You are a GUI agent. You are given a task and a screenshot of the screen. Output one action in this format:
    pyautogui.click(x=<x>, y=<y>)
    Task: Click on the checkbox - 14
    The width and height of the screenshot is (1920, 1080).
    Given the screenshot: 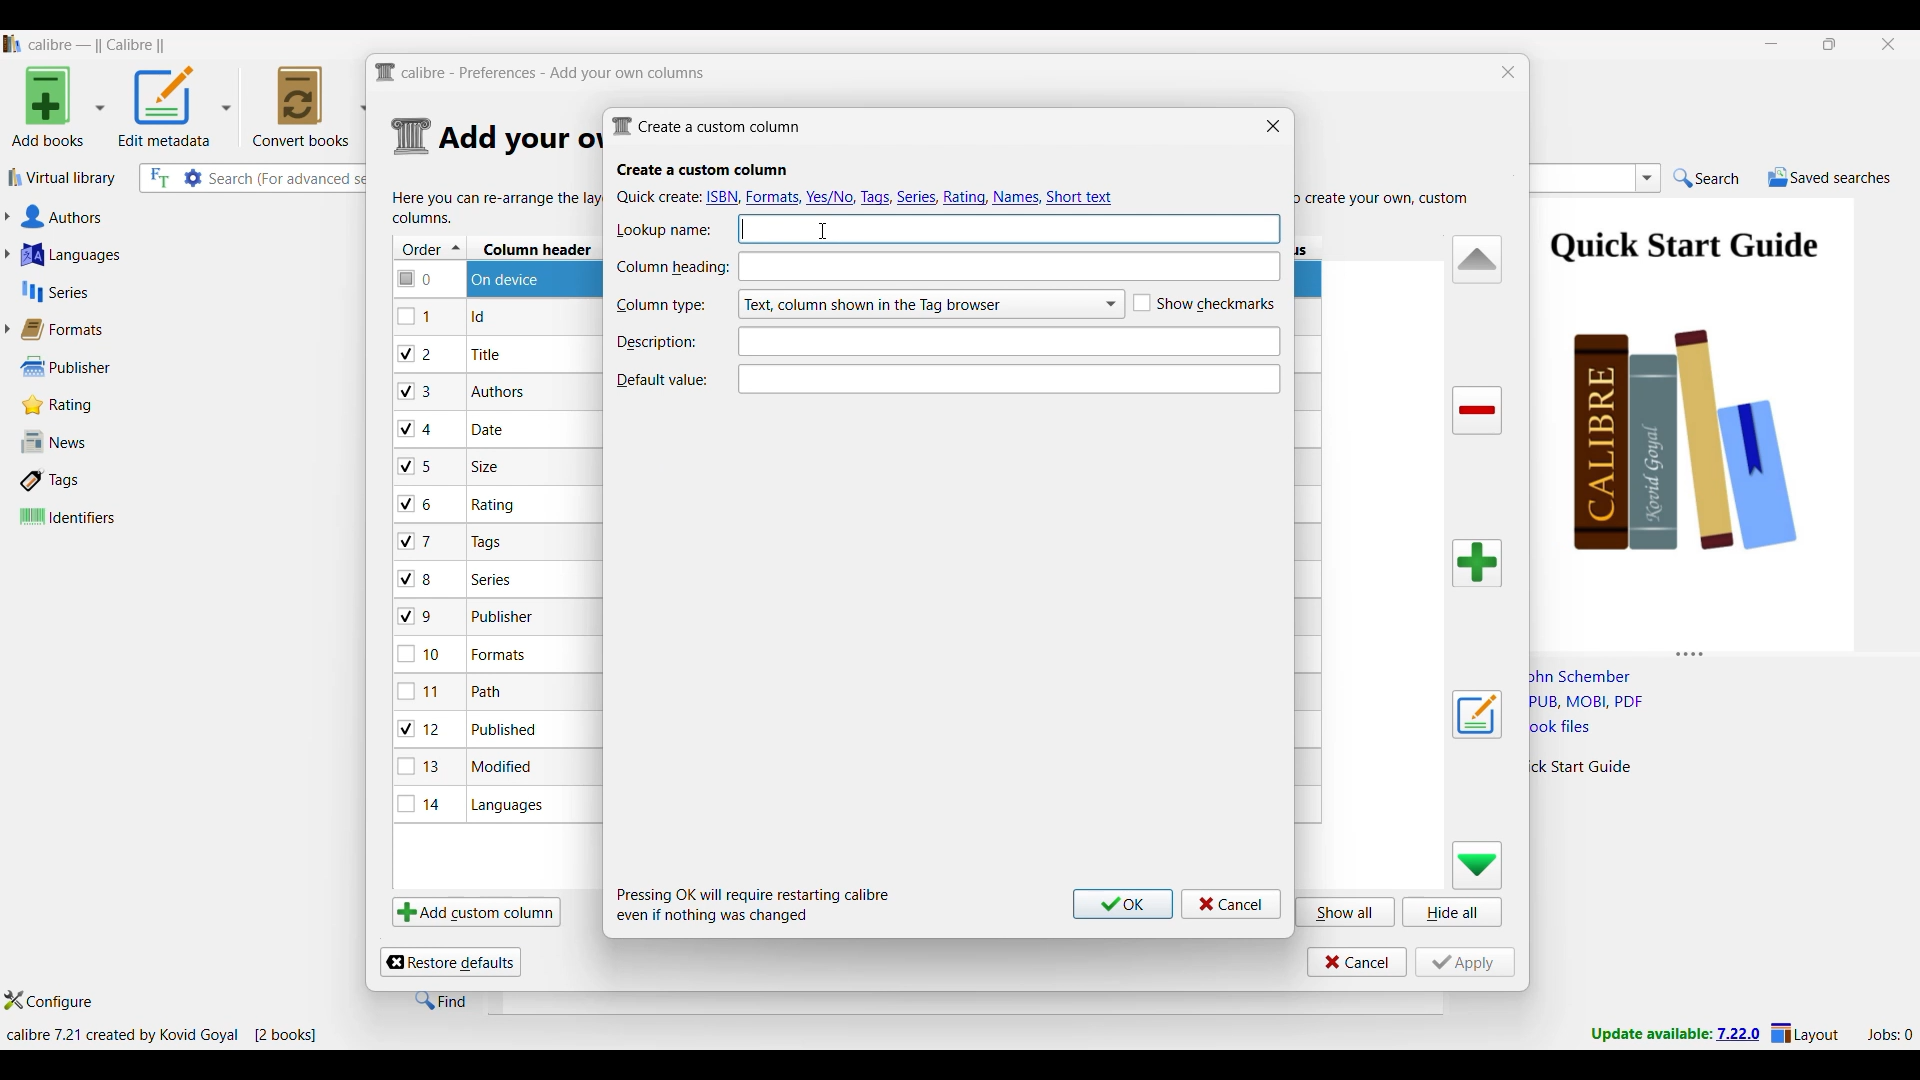 What is the action you would take?
    pyautogui.click(x=420, y=803)
    